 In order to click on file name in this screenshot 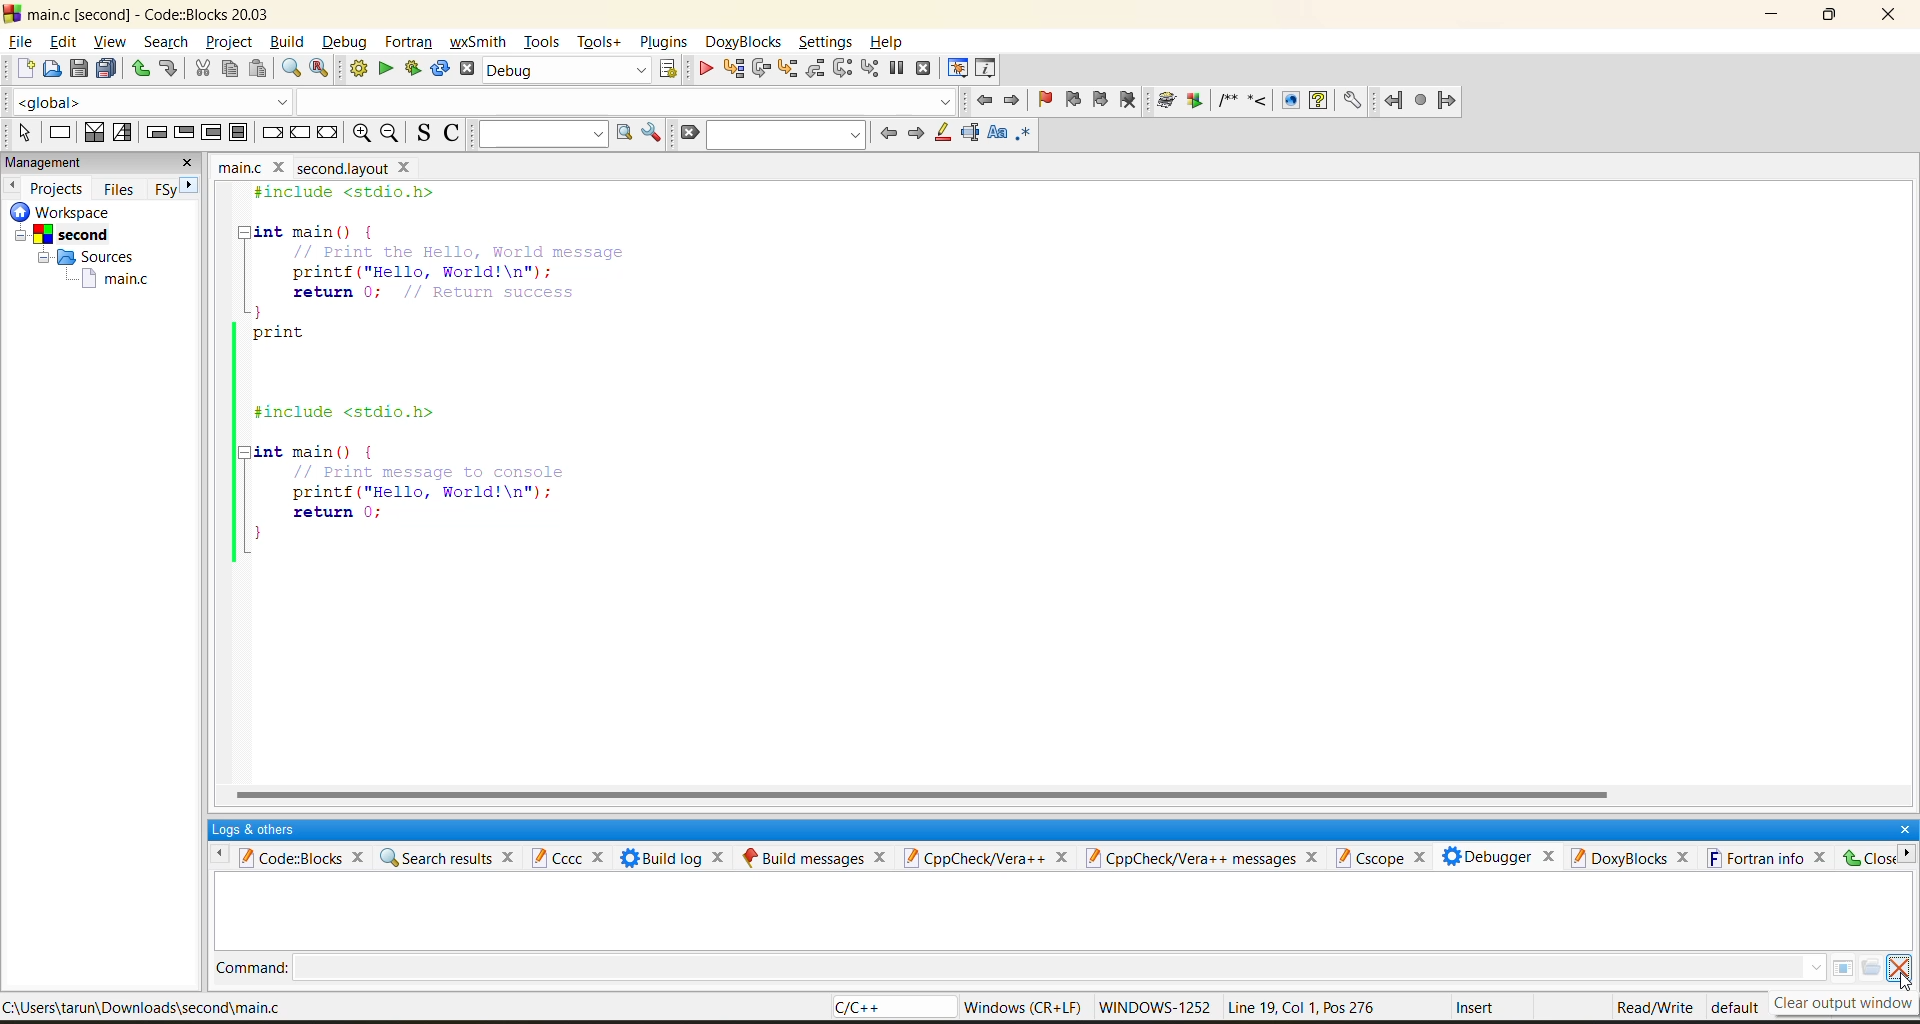, I will do `click(317, 168)`.